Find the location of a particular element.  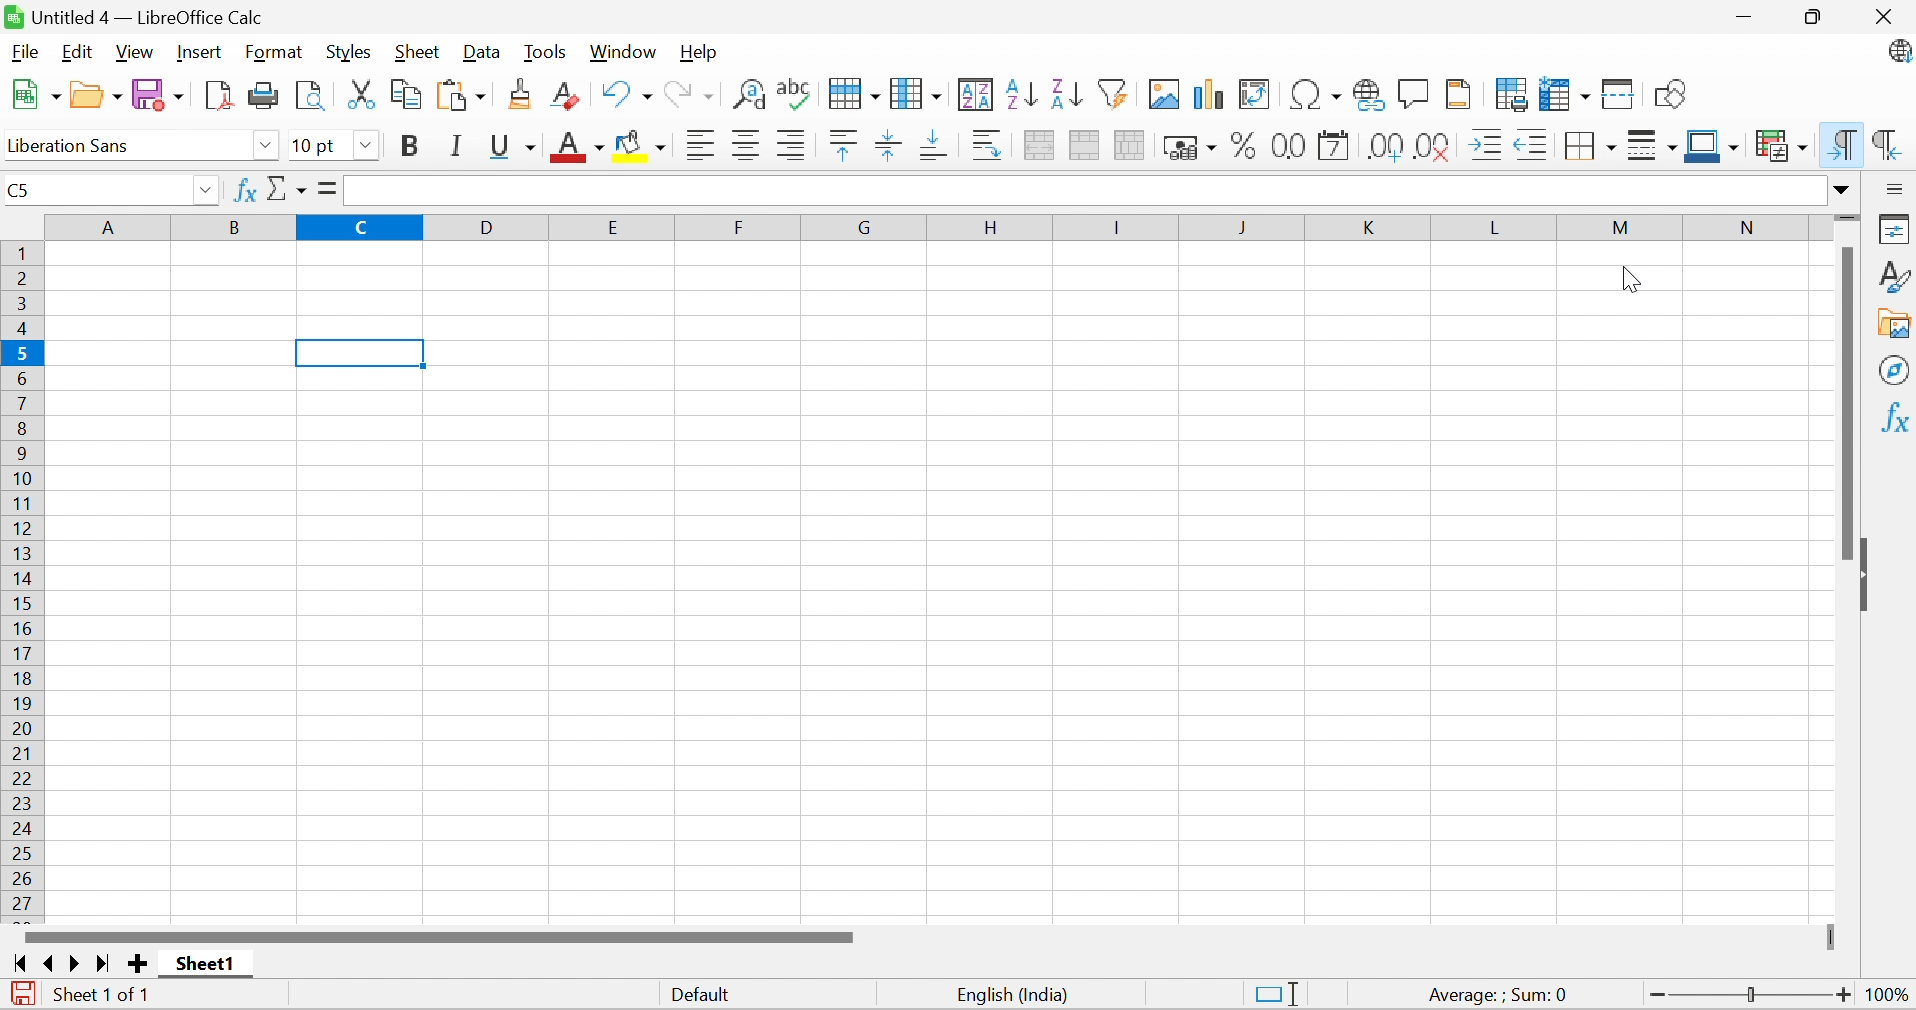

File is located at coordinates (25, 51).